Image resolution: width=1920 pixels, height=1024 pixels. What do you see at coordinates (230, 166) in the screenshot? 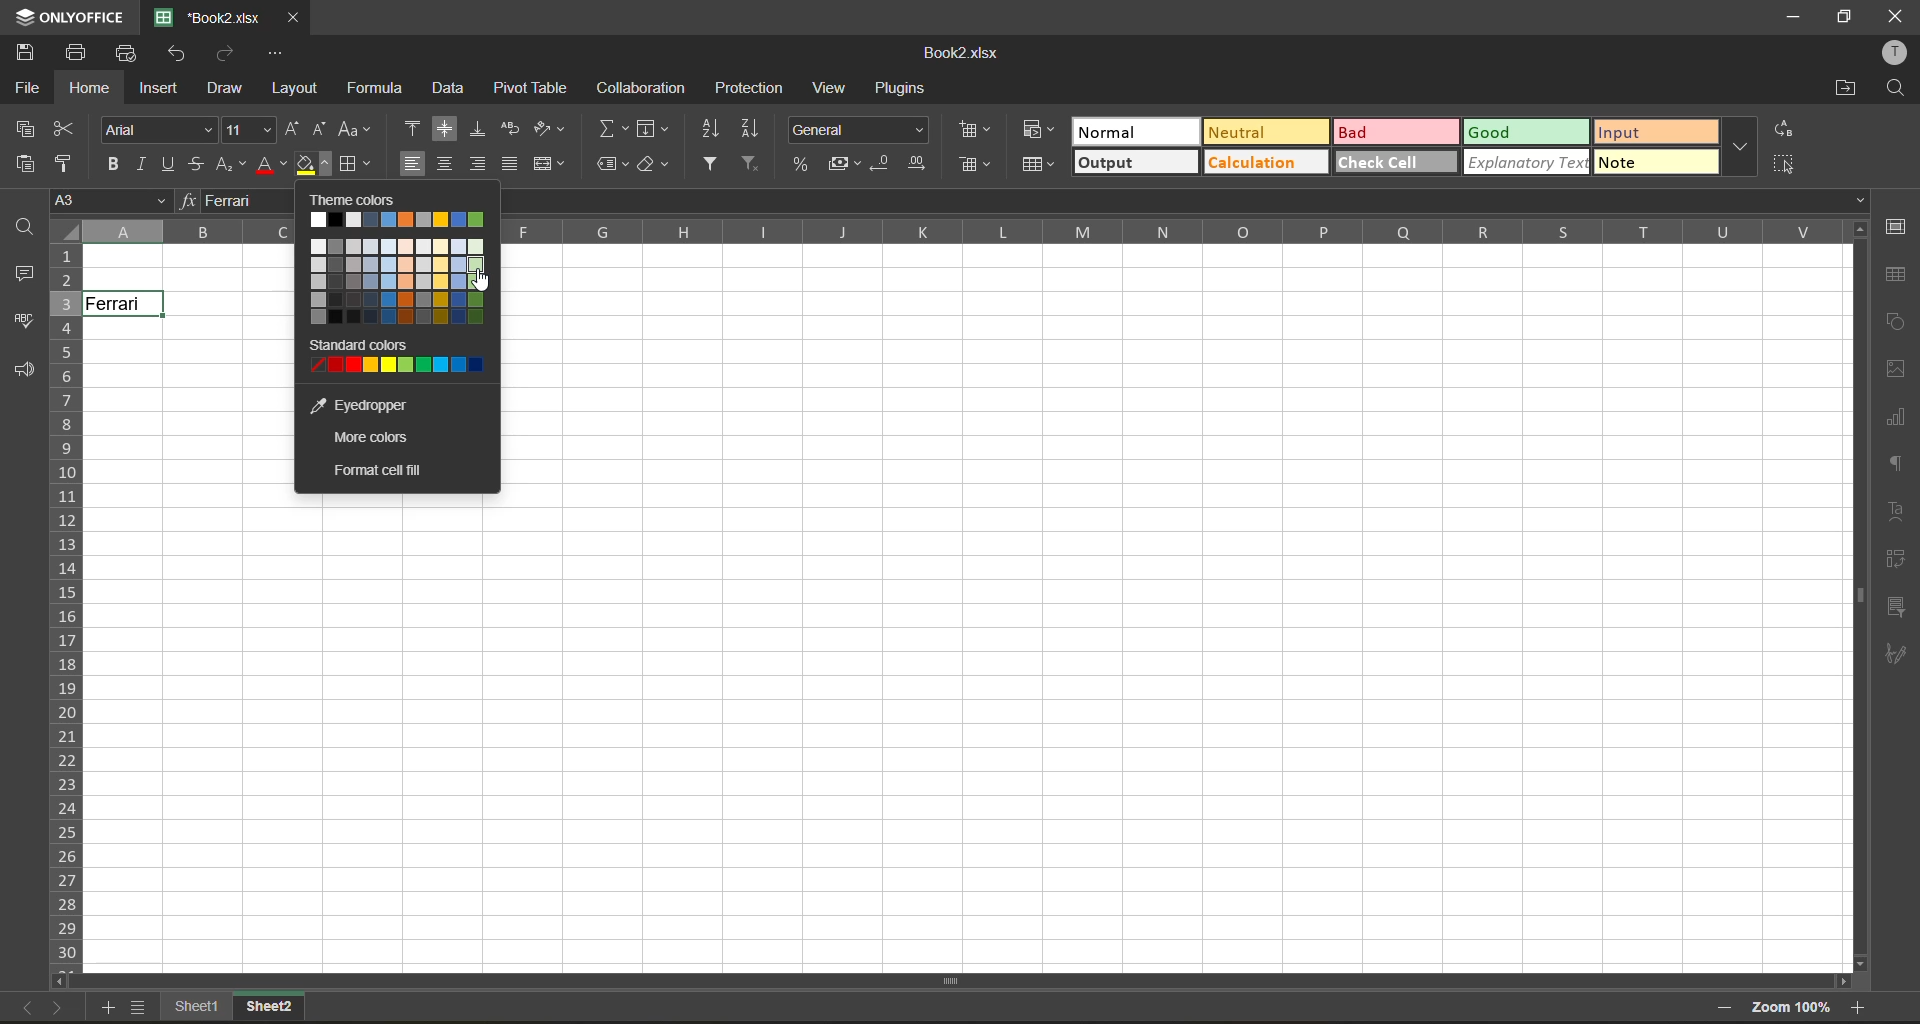
I see `sub/superscript` at bounding box center [230, 166].